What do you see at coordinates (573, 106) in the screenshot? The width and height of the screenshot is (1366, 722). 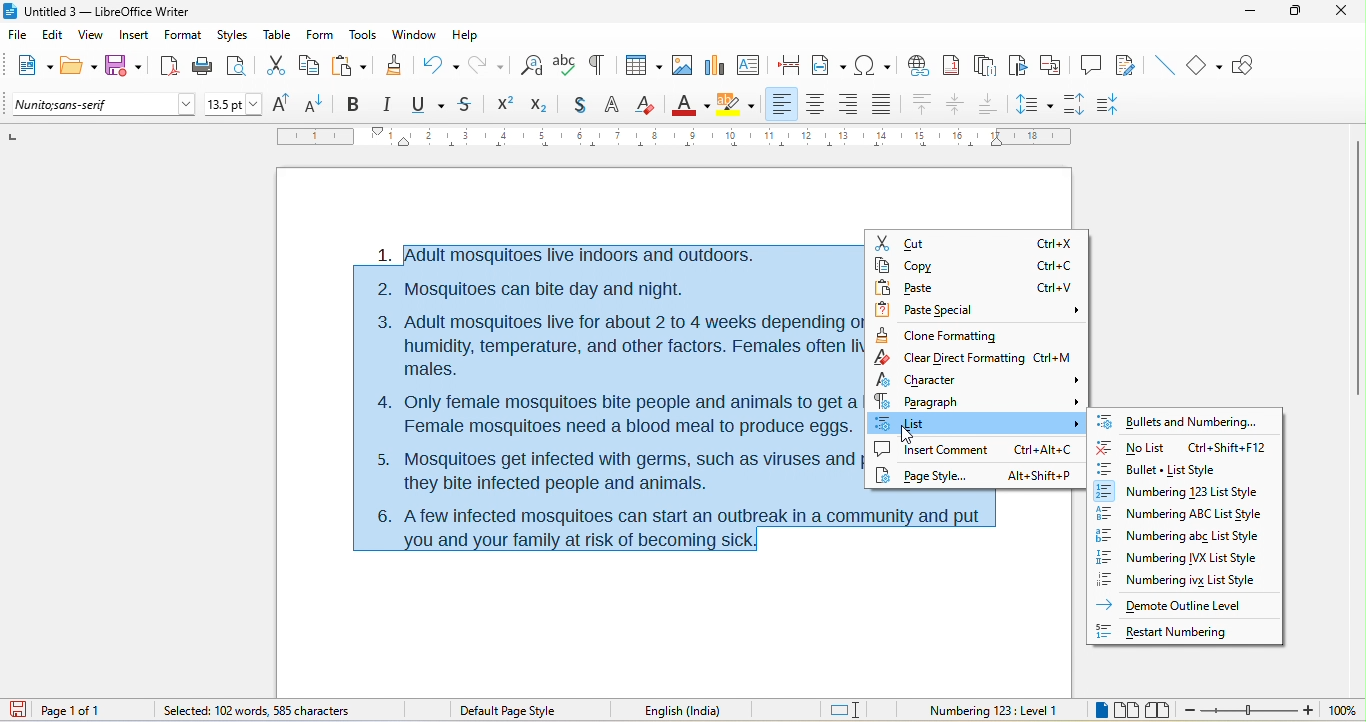 I see `shadow` at bounding box center [573, 106].